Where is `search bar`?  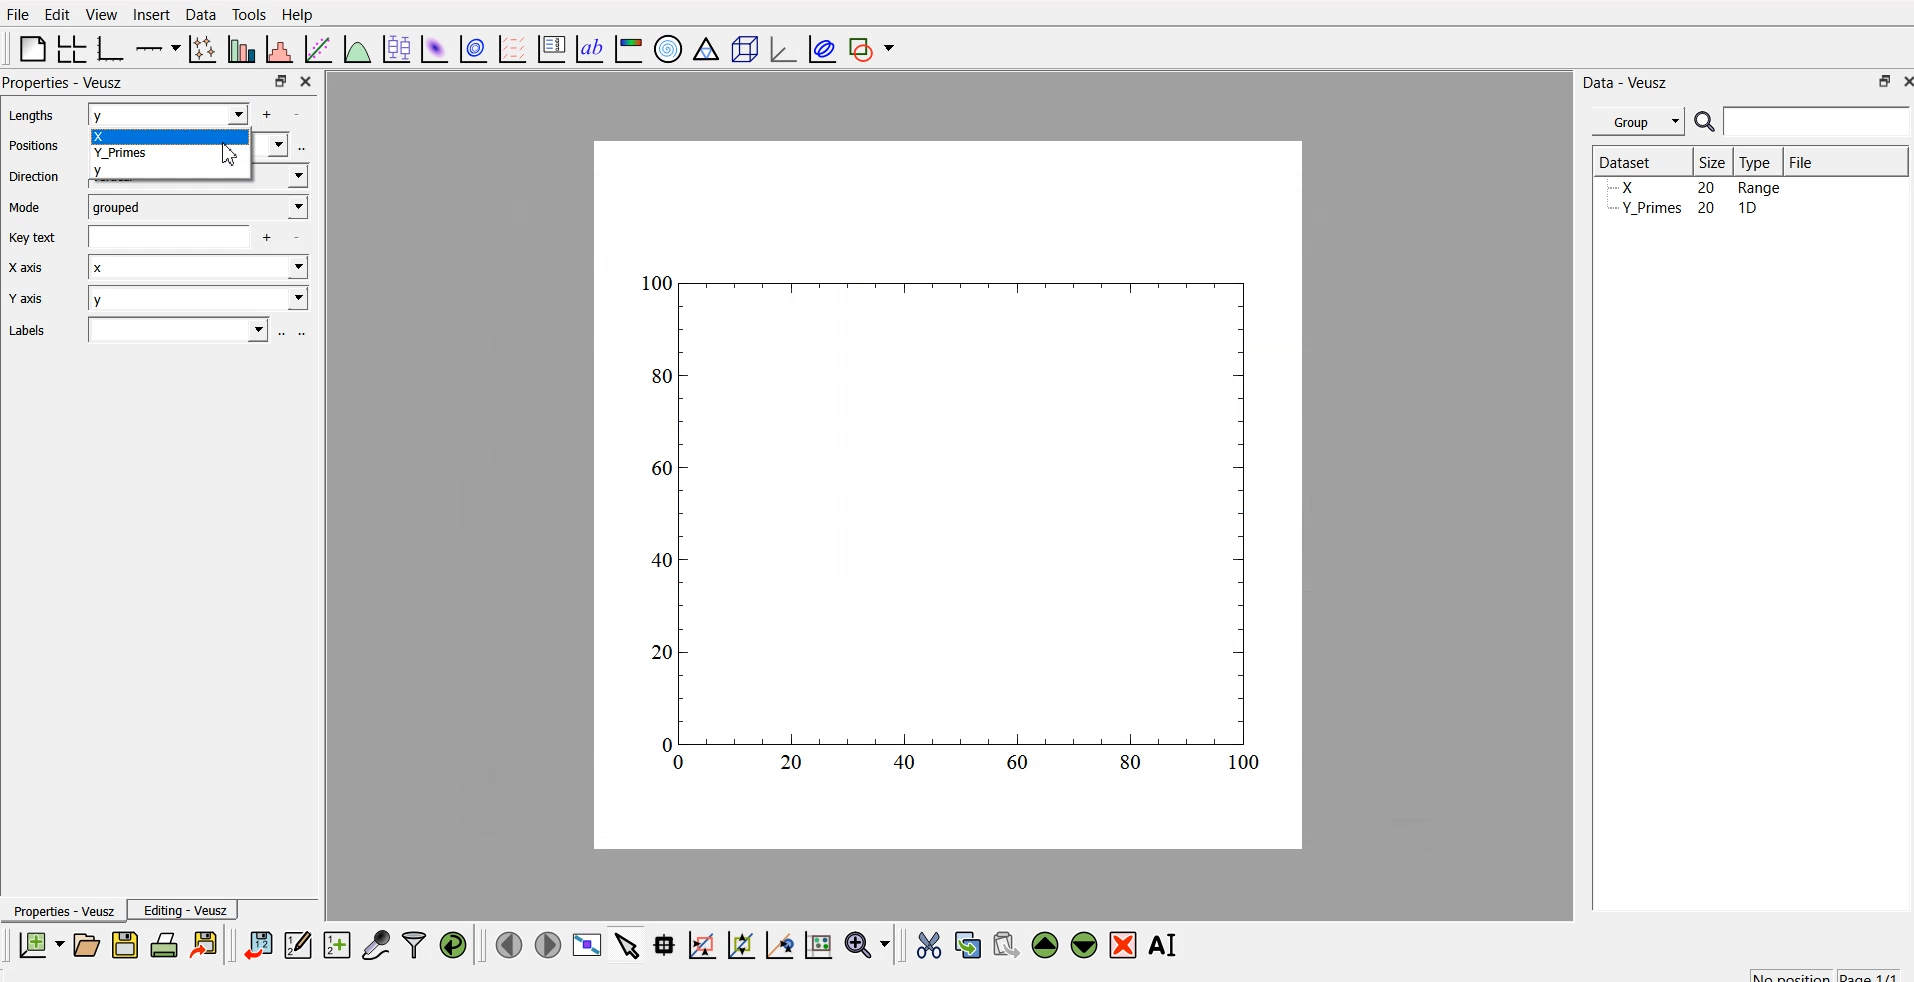
search bar is located at coordinates (1818, 121).